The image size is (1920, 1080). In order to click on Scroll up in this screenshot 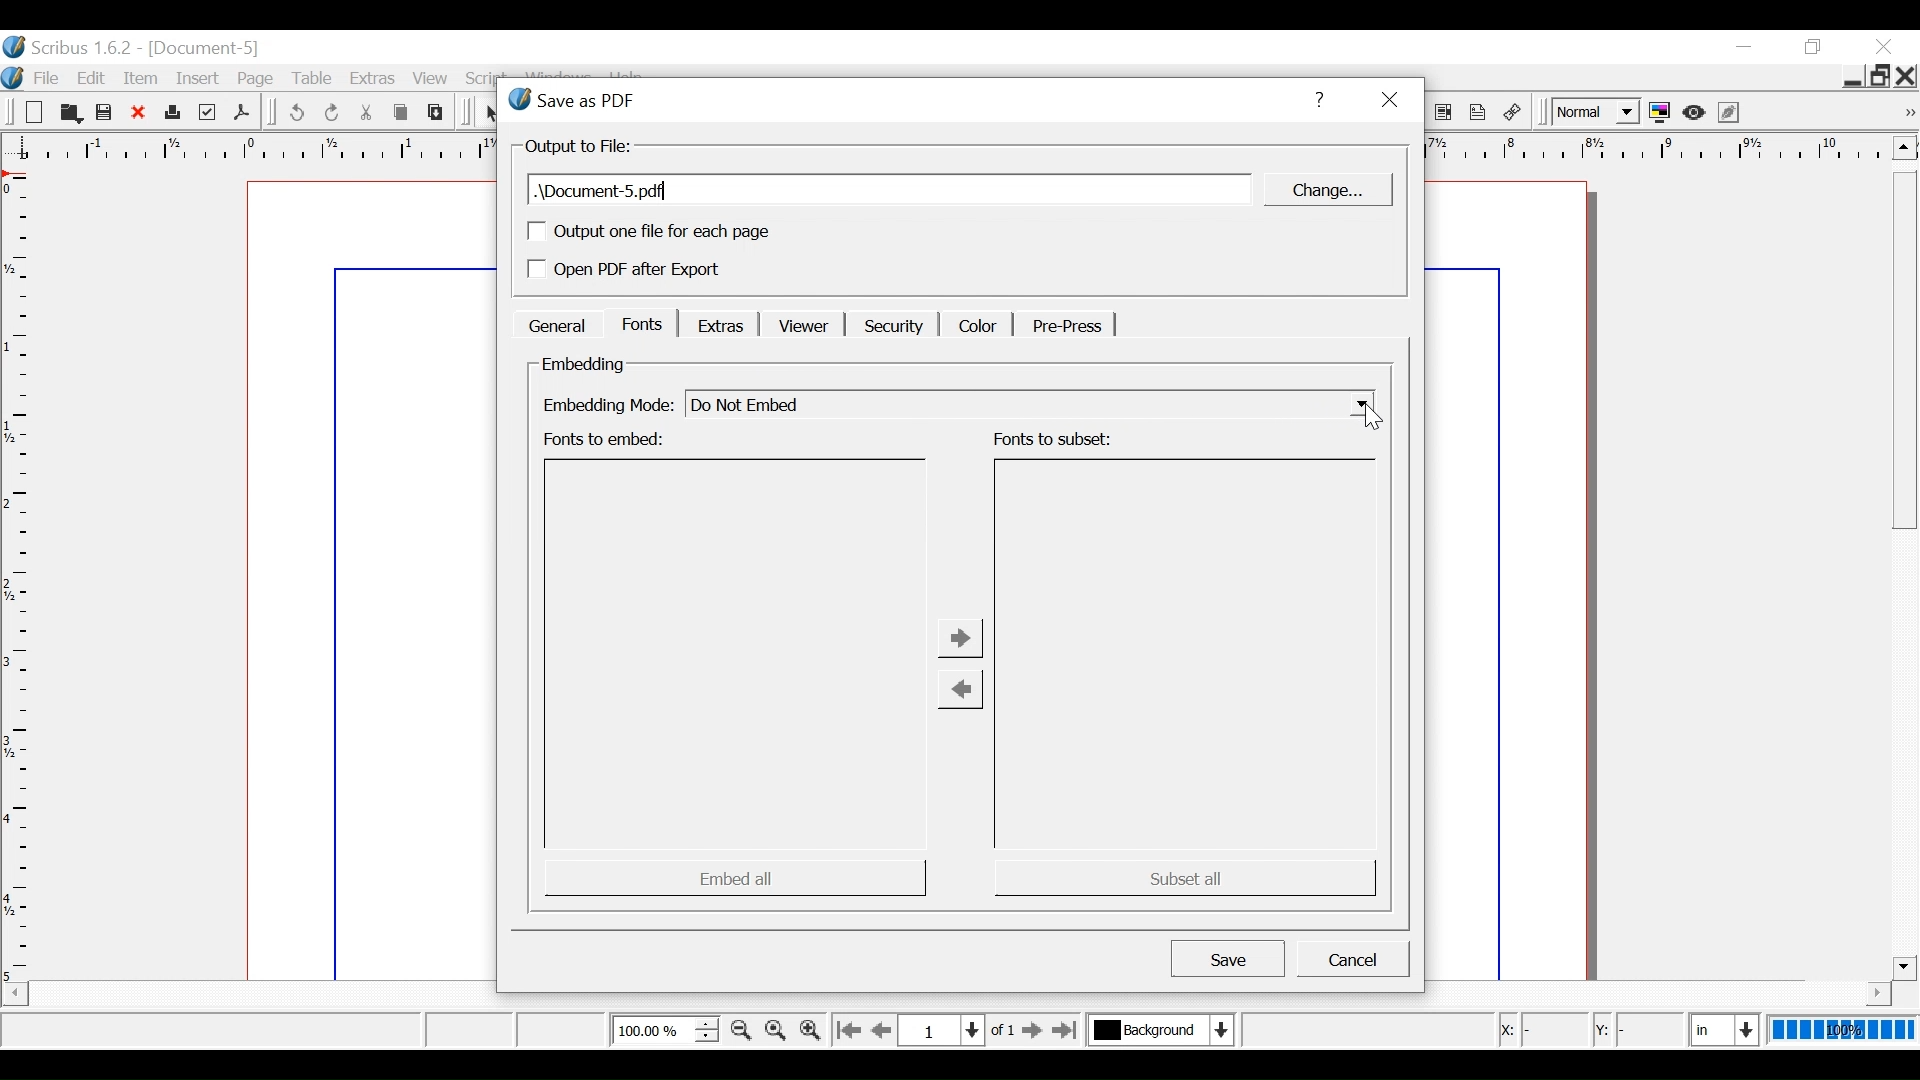, I will do `click(1904, 147)`.